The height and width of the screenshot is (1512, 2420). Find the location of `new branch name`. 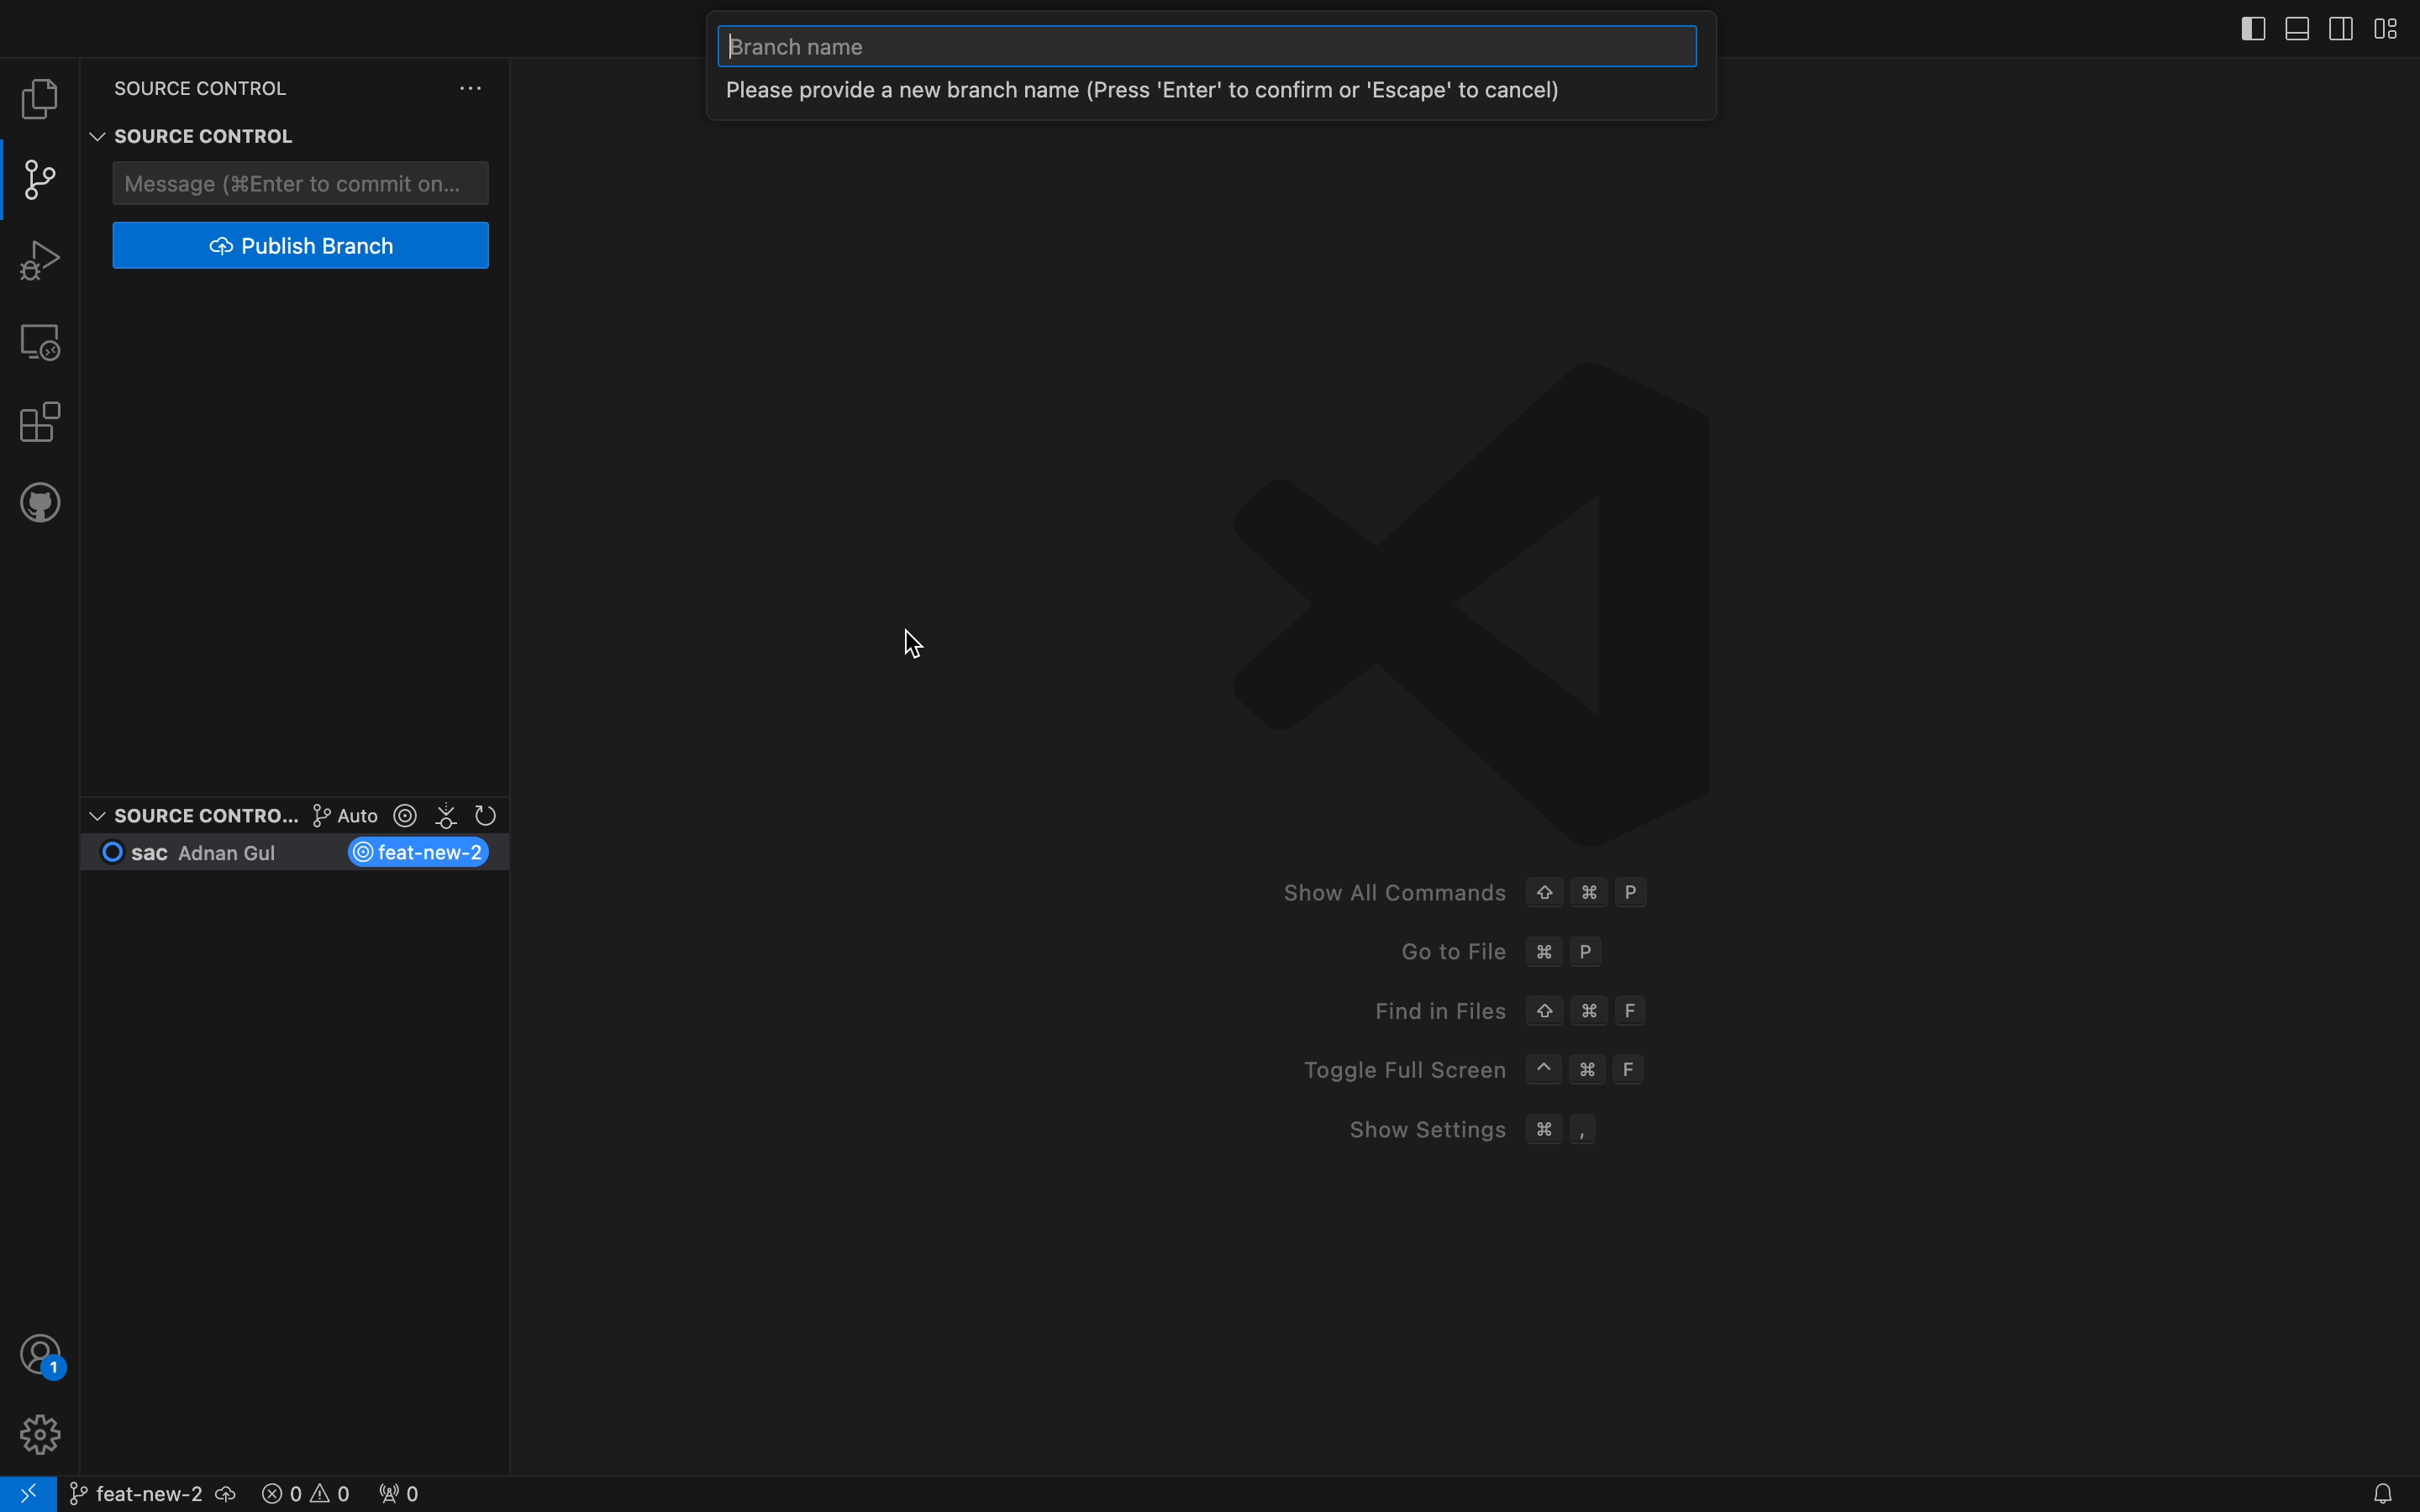

new branch name is located at coordinates (1223, 46).